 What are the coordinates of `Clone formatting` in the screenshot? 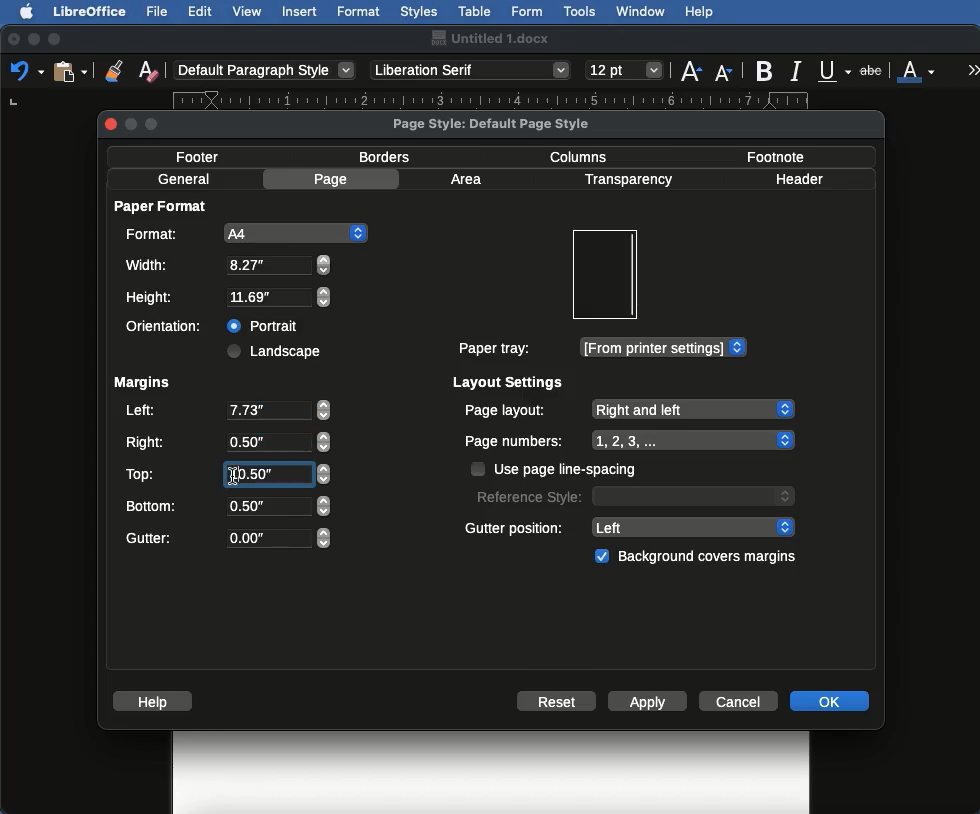 It's located at (114, 70).